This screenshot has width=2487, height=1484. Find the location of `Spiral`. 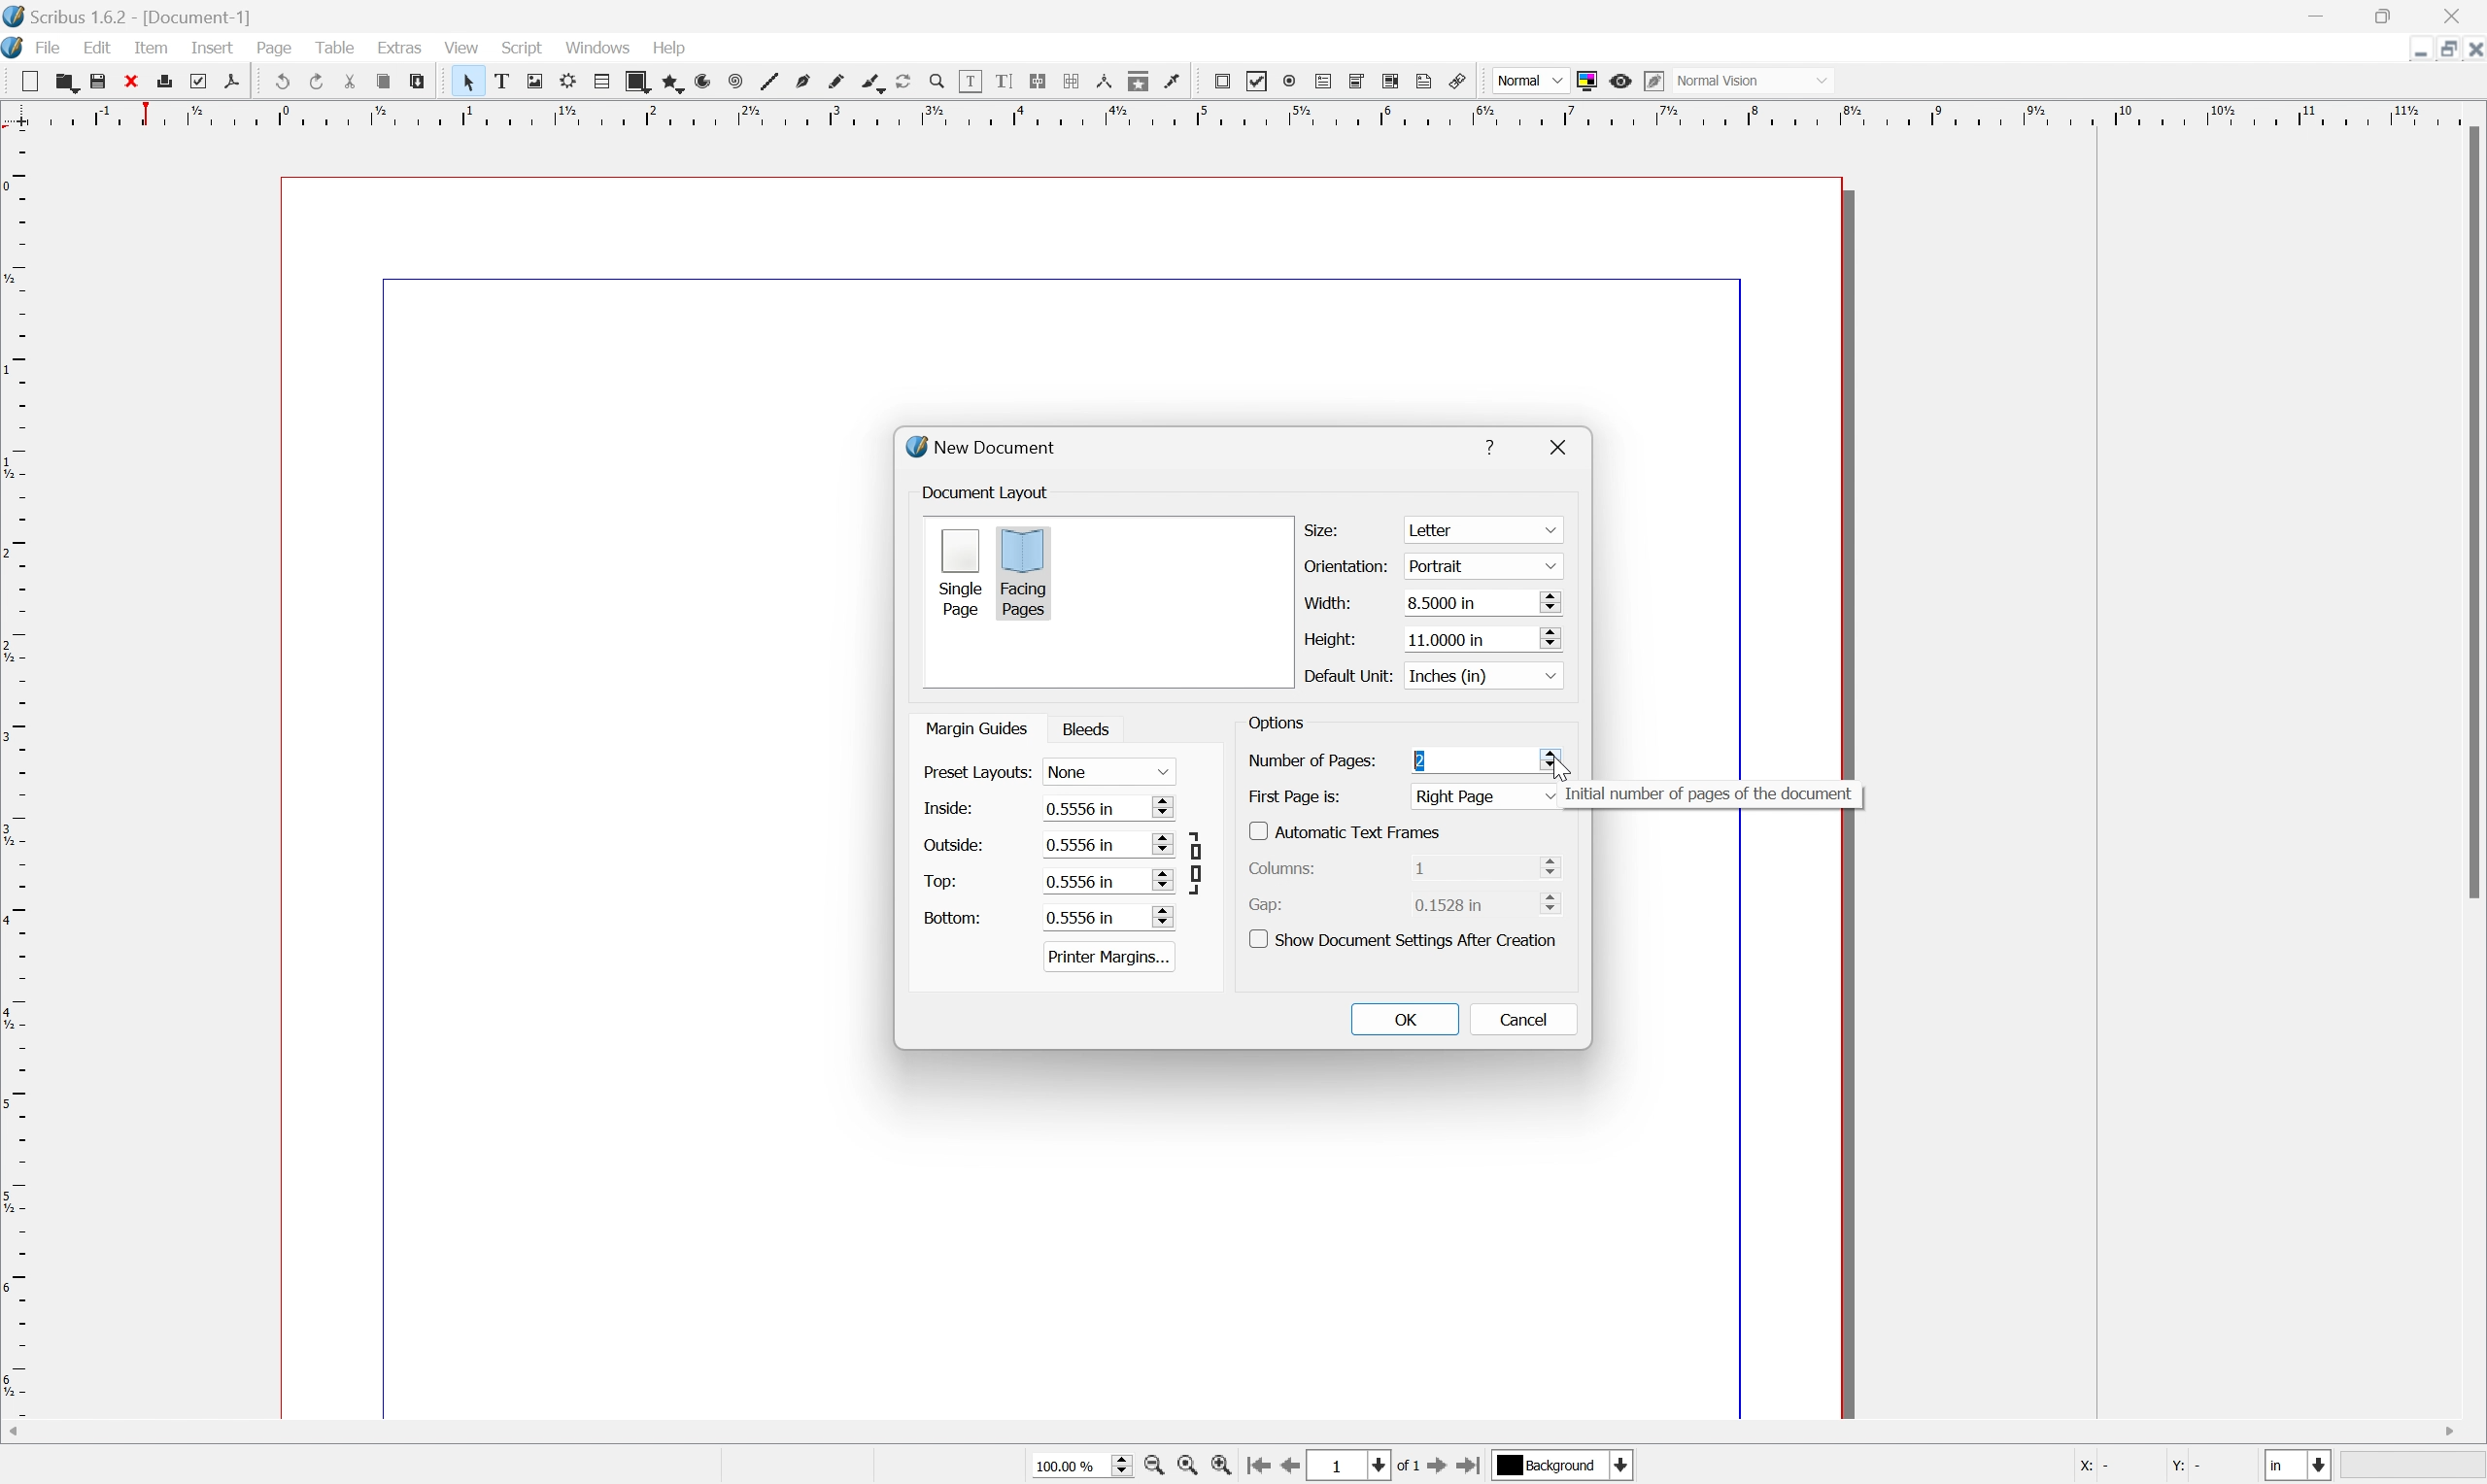

Spiral is located at coordinates (733, 82).